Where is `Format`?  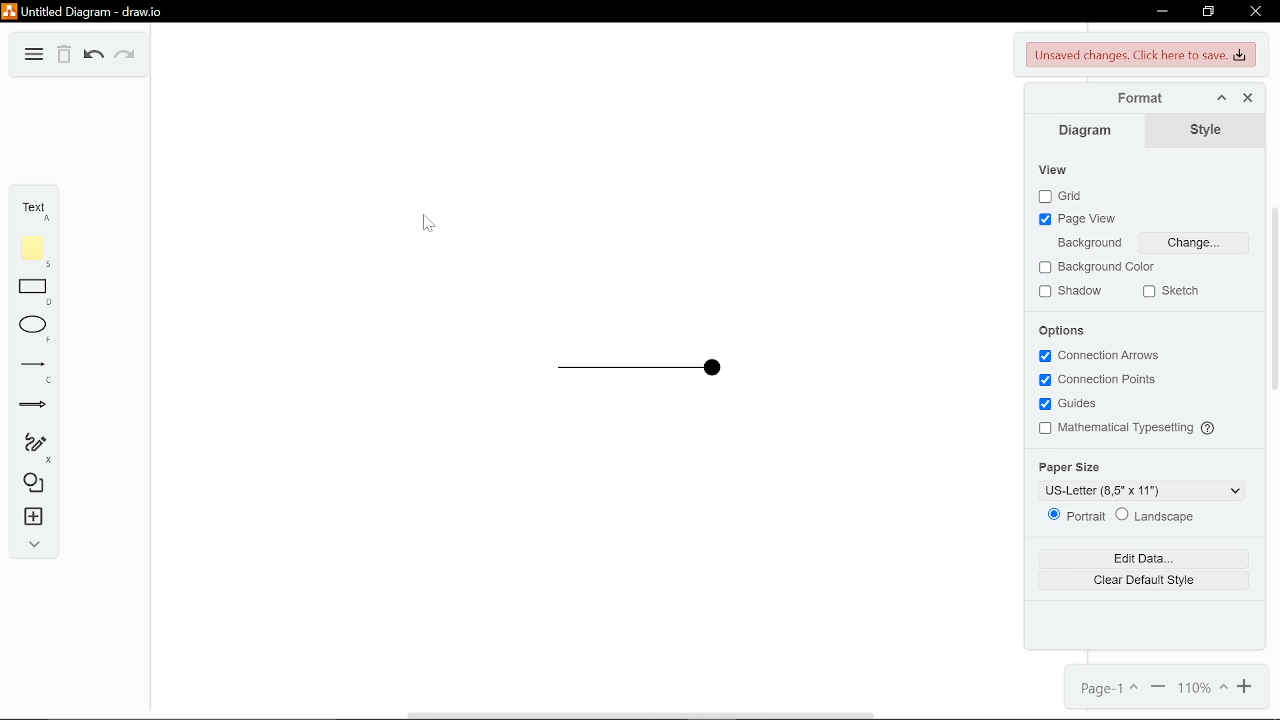 Format is located at coordinates (1130, 98).